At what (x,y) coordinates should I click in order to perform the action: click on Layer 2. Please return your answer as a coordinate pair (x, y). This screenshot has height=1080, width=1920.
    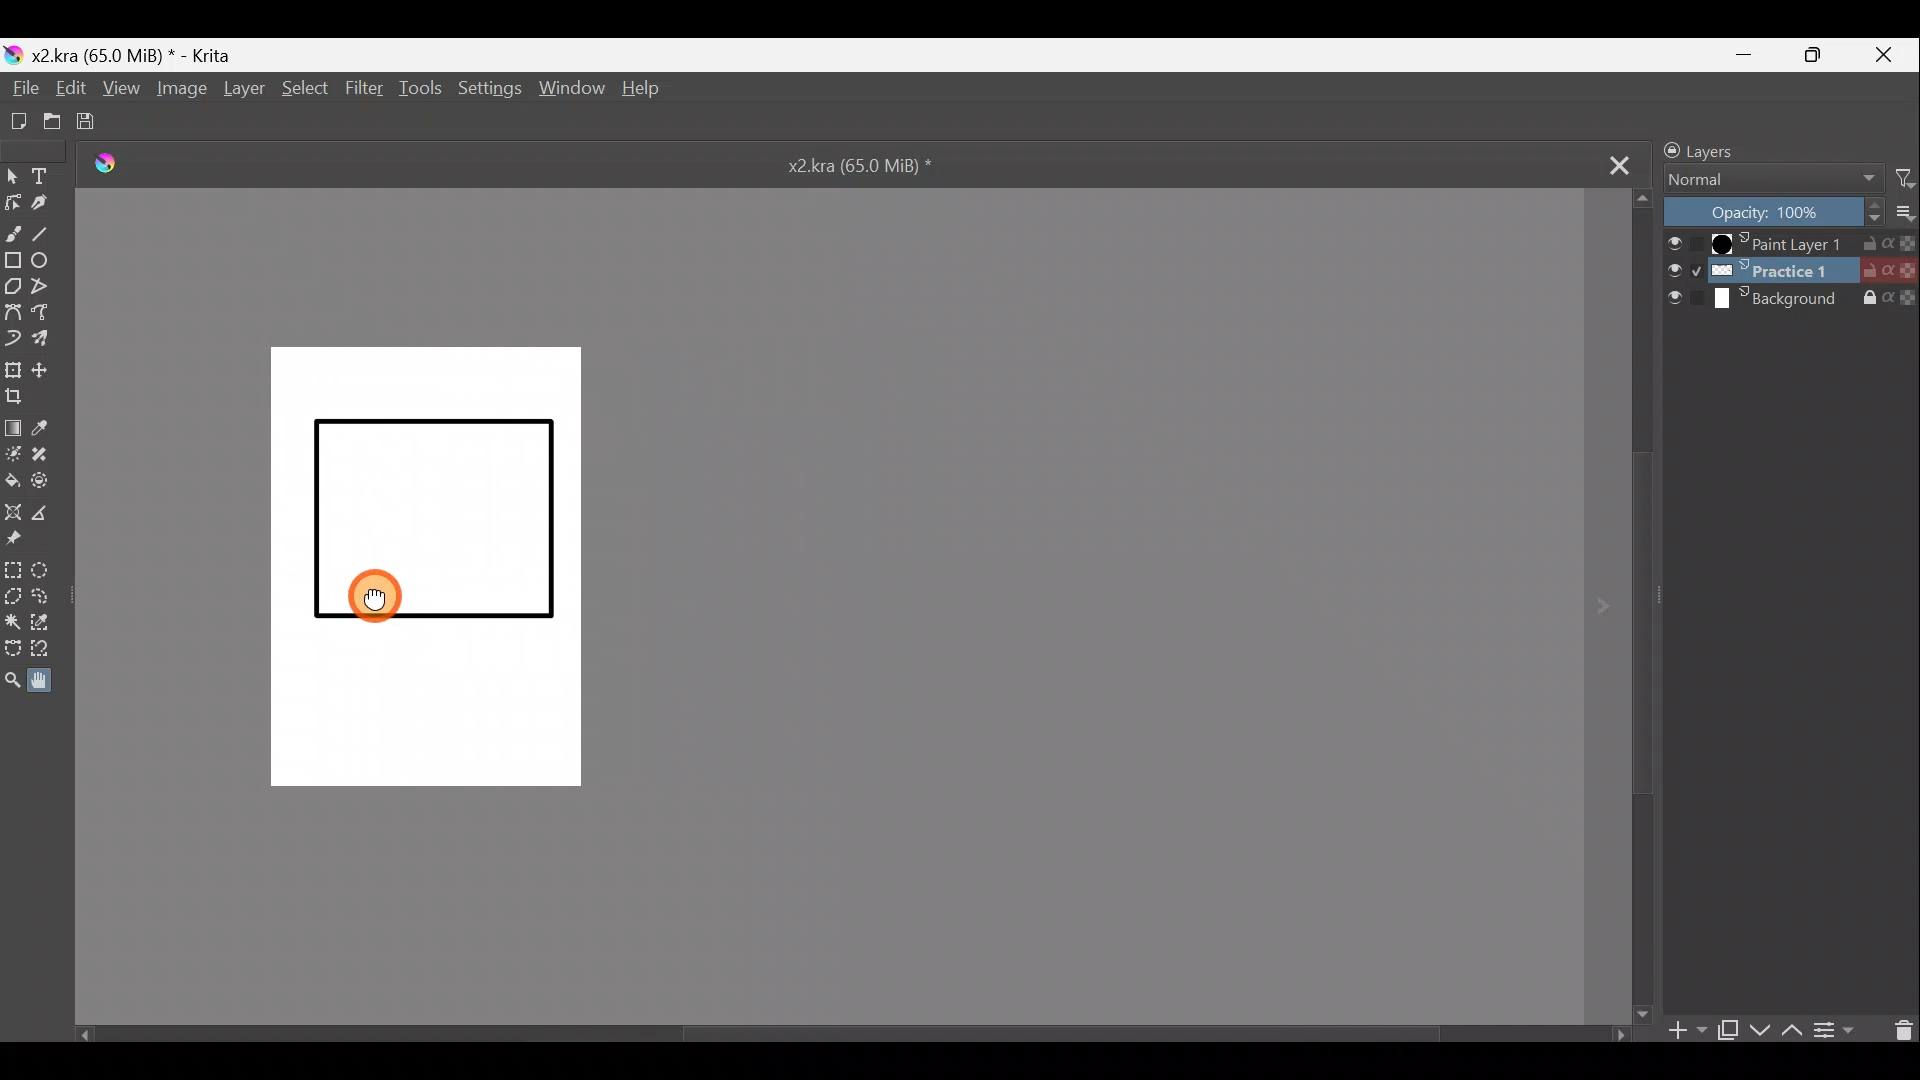
    Looking at the image, I should click on (1790, 273).